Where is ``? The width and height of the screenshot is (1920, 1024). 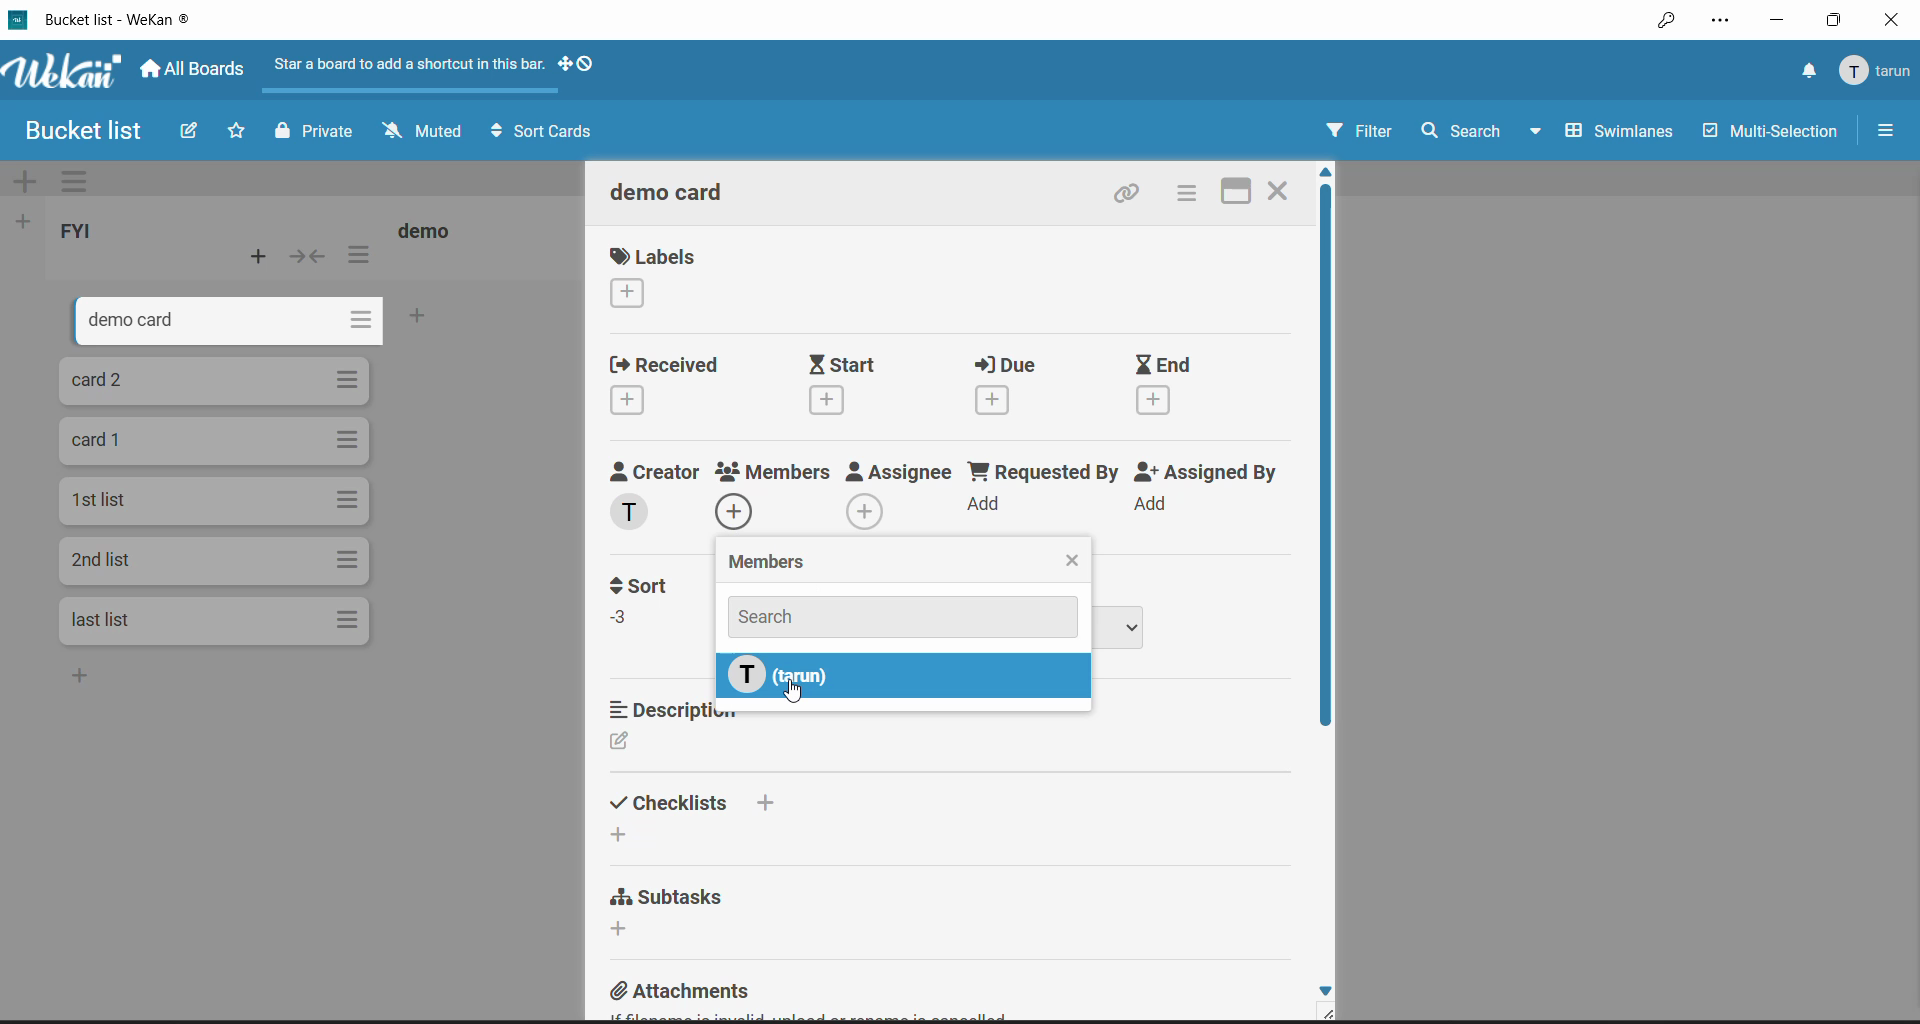  is located at coordinates (1014, 364).